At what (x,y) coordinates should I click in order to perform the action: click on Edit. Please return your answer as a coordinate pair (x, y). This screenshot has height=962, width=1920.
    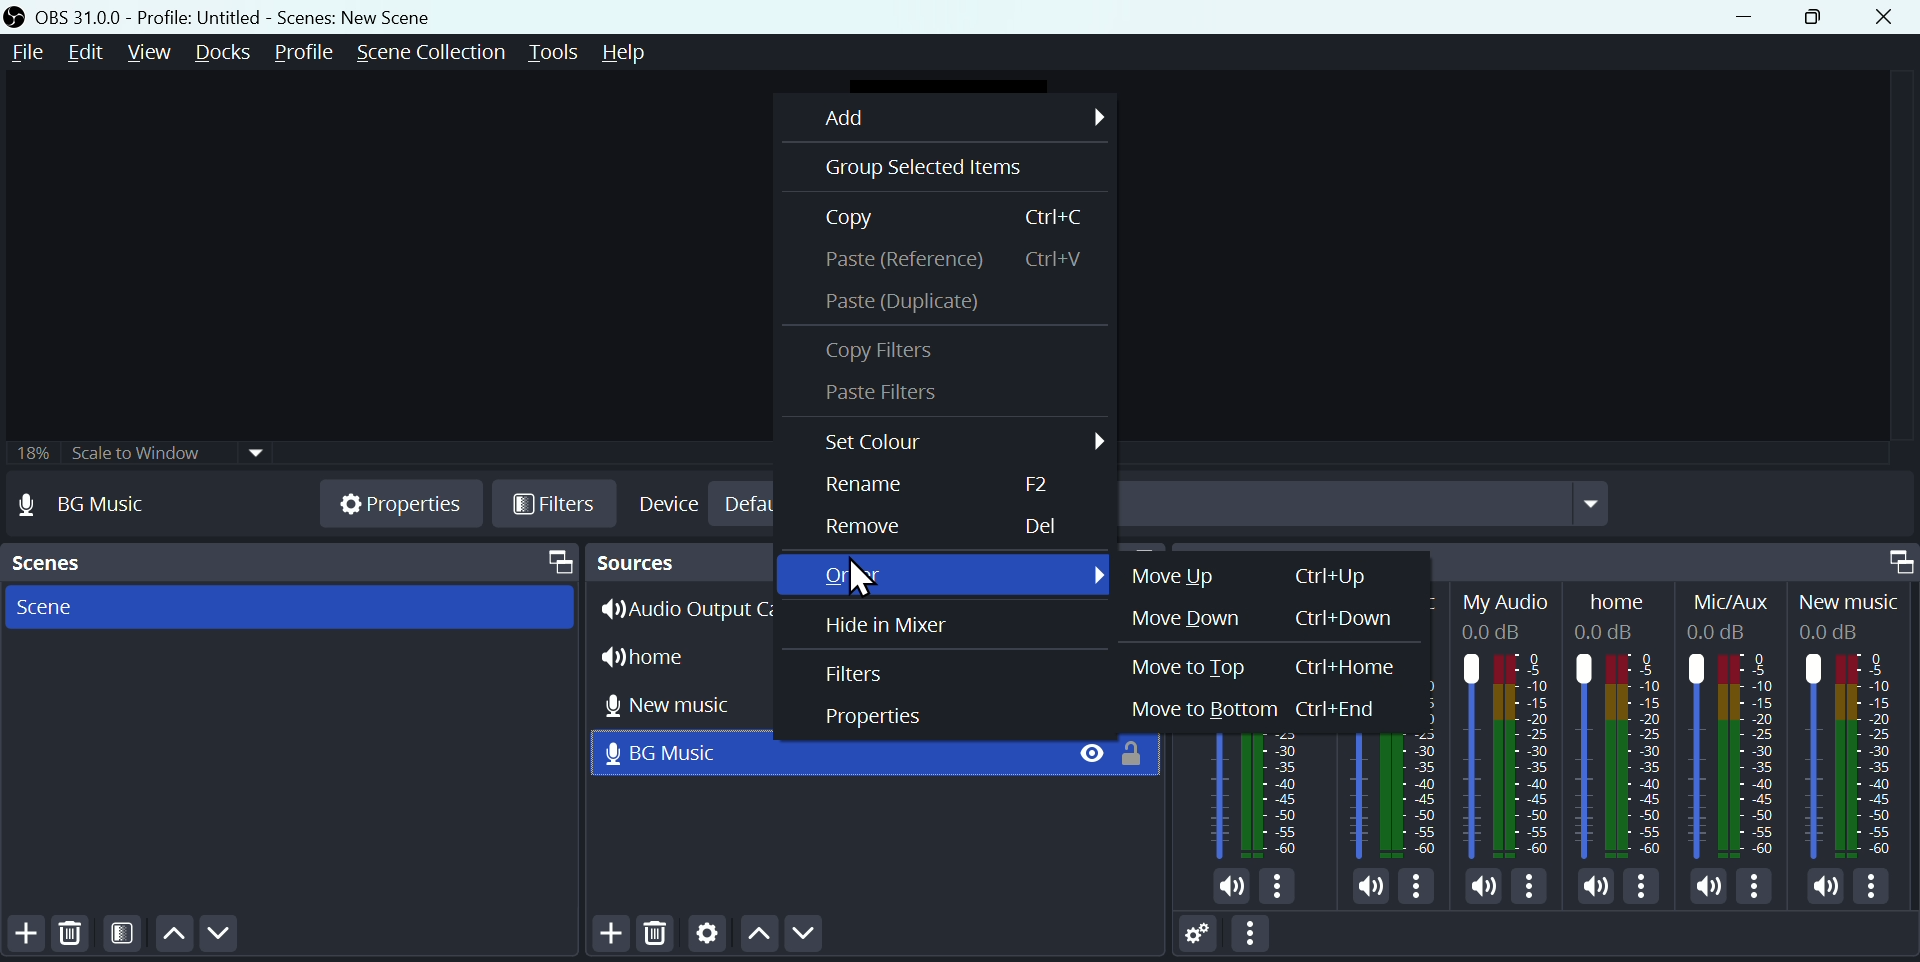
    Looking at the image, I should click on (93, 54).